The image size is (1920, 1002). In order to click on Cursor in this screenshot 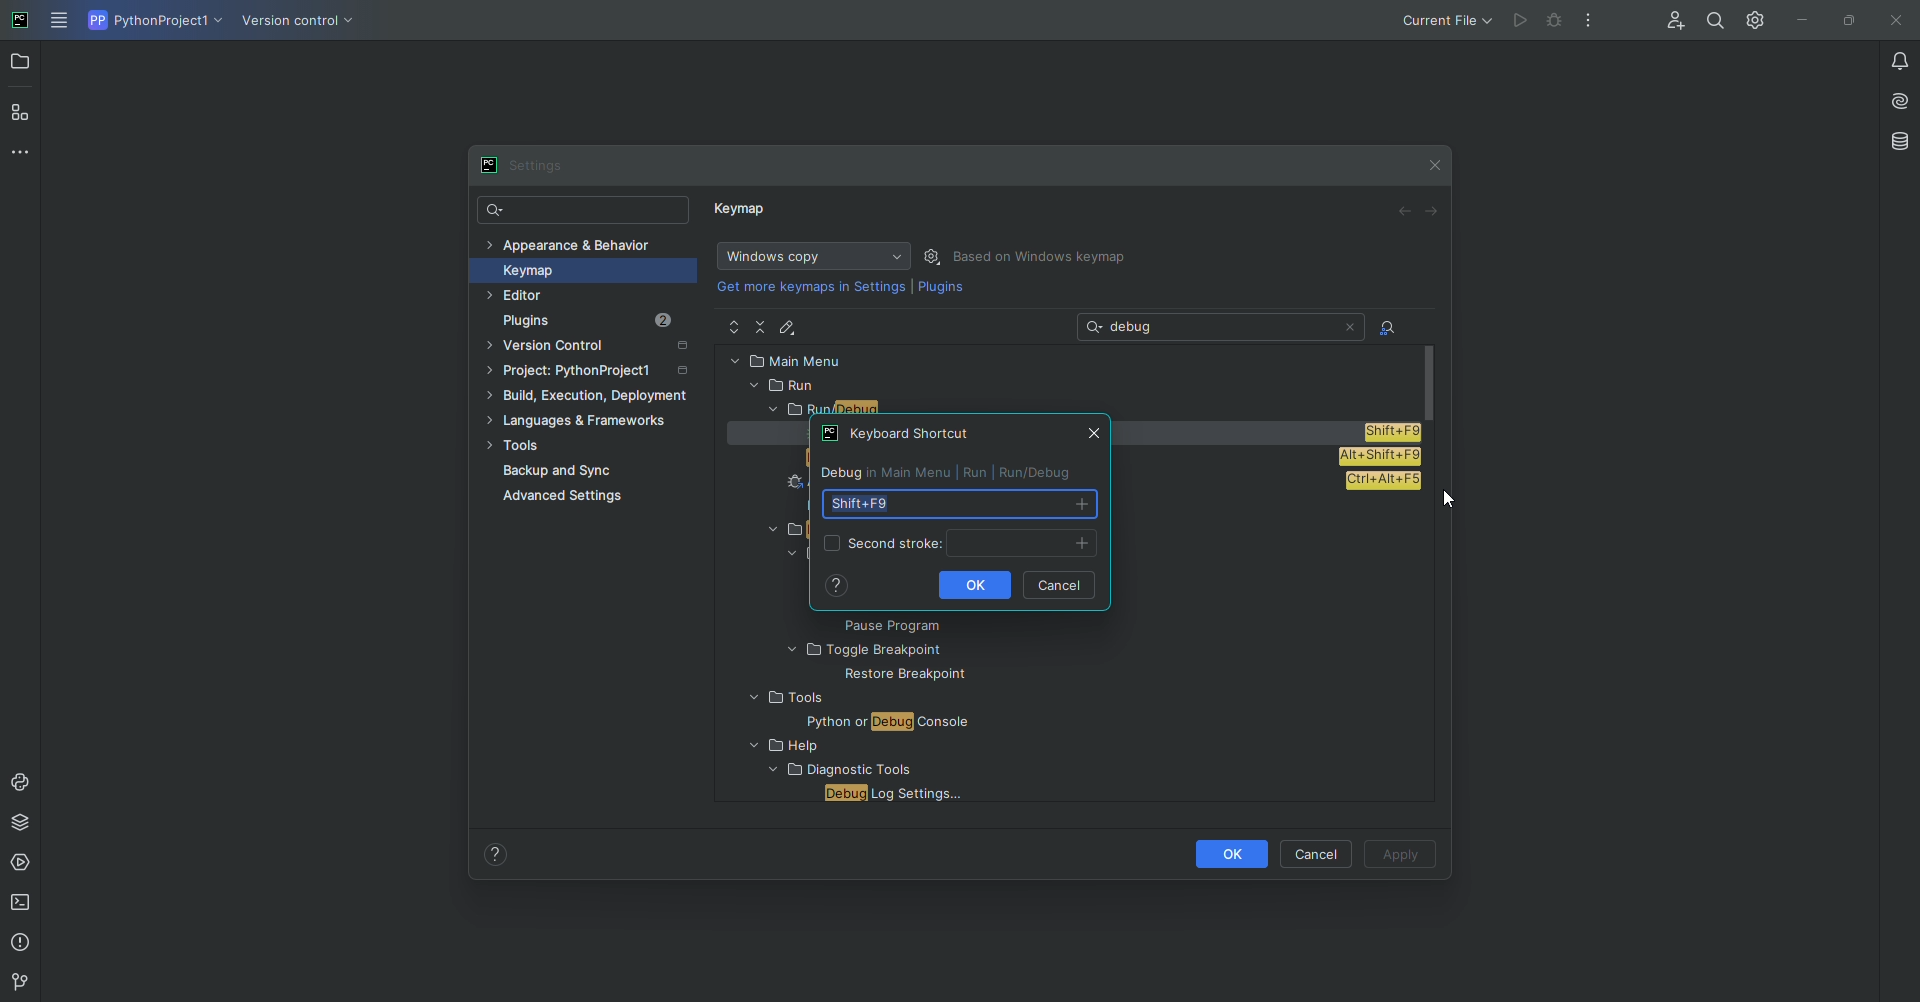, I will do `click(1446, 503)`.